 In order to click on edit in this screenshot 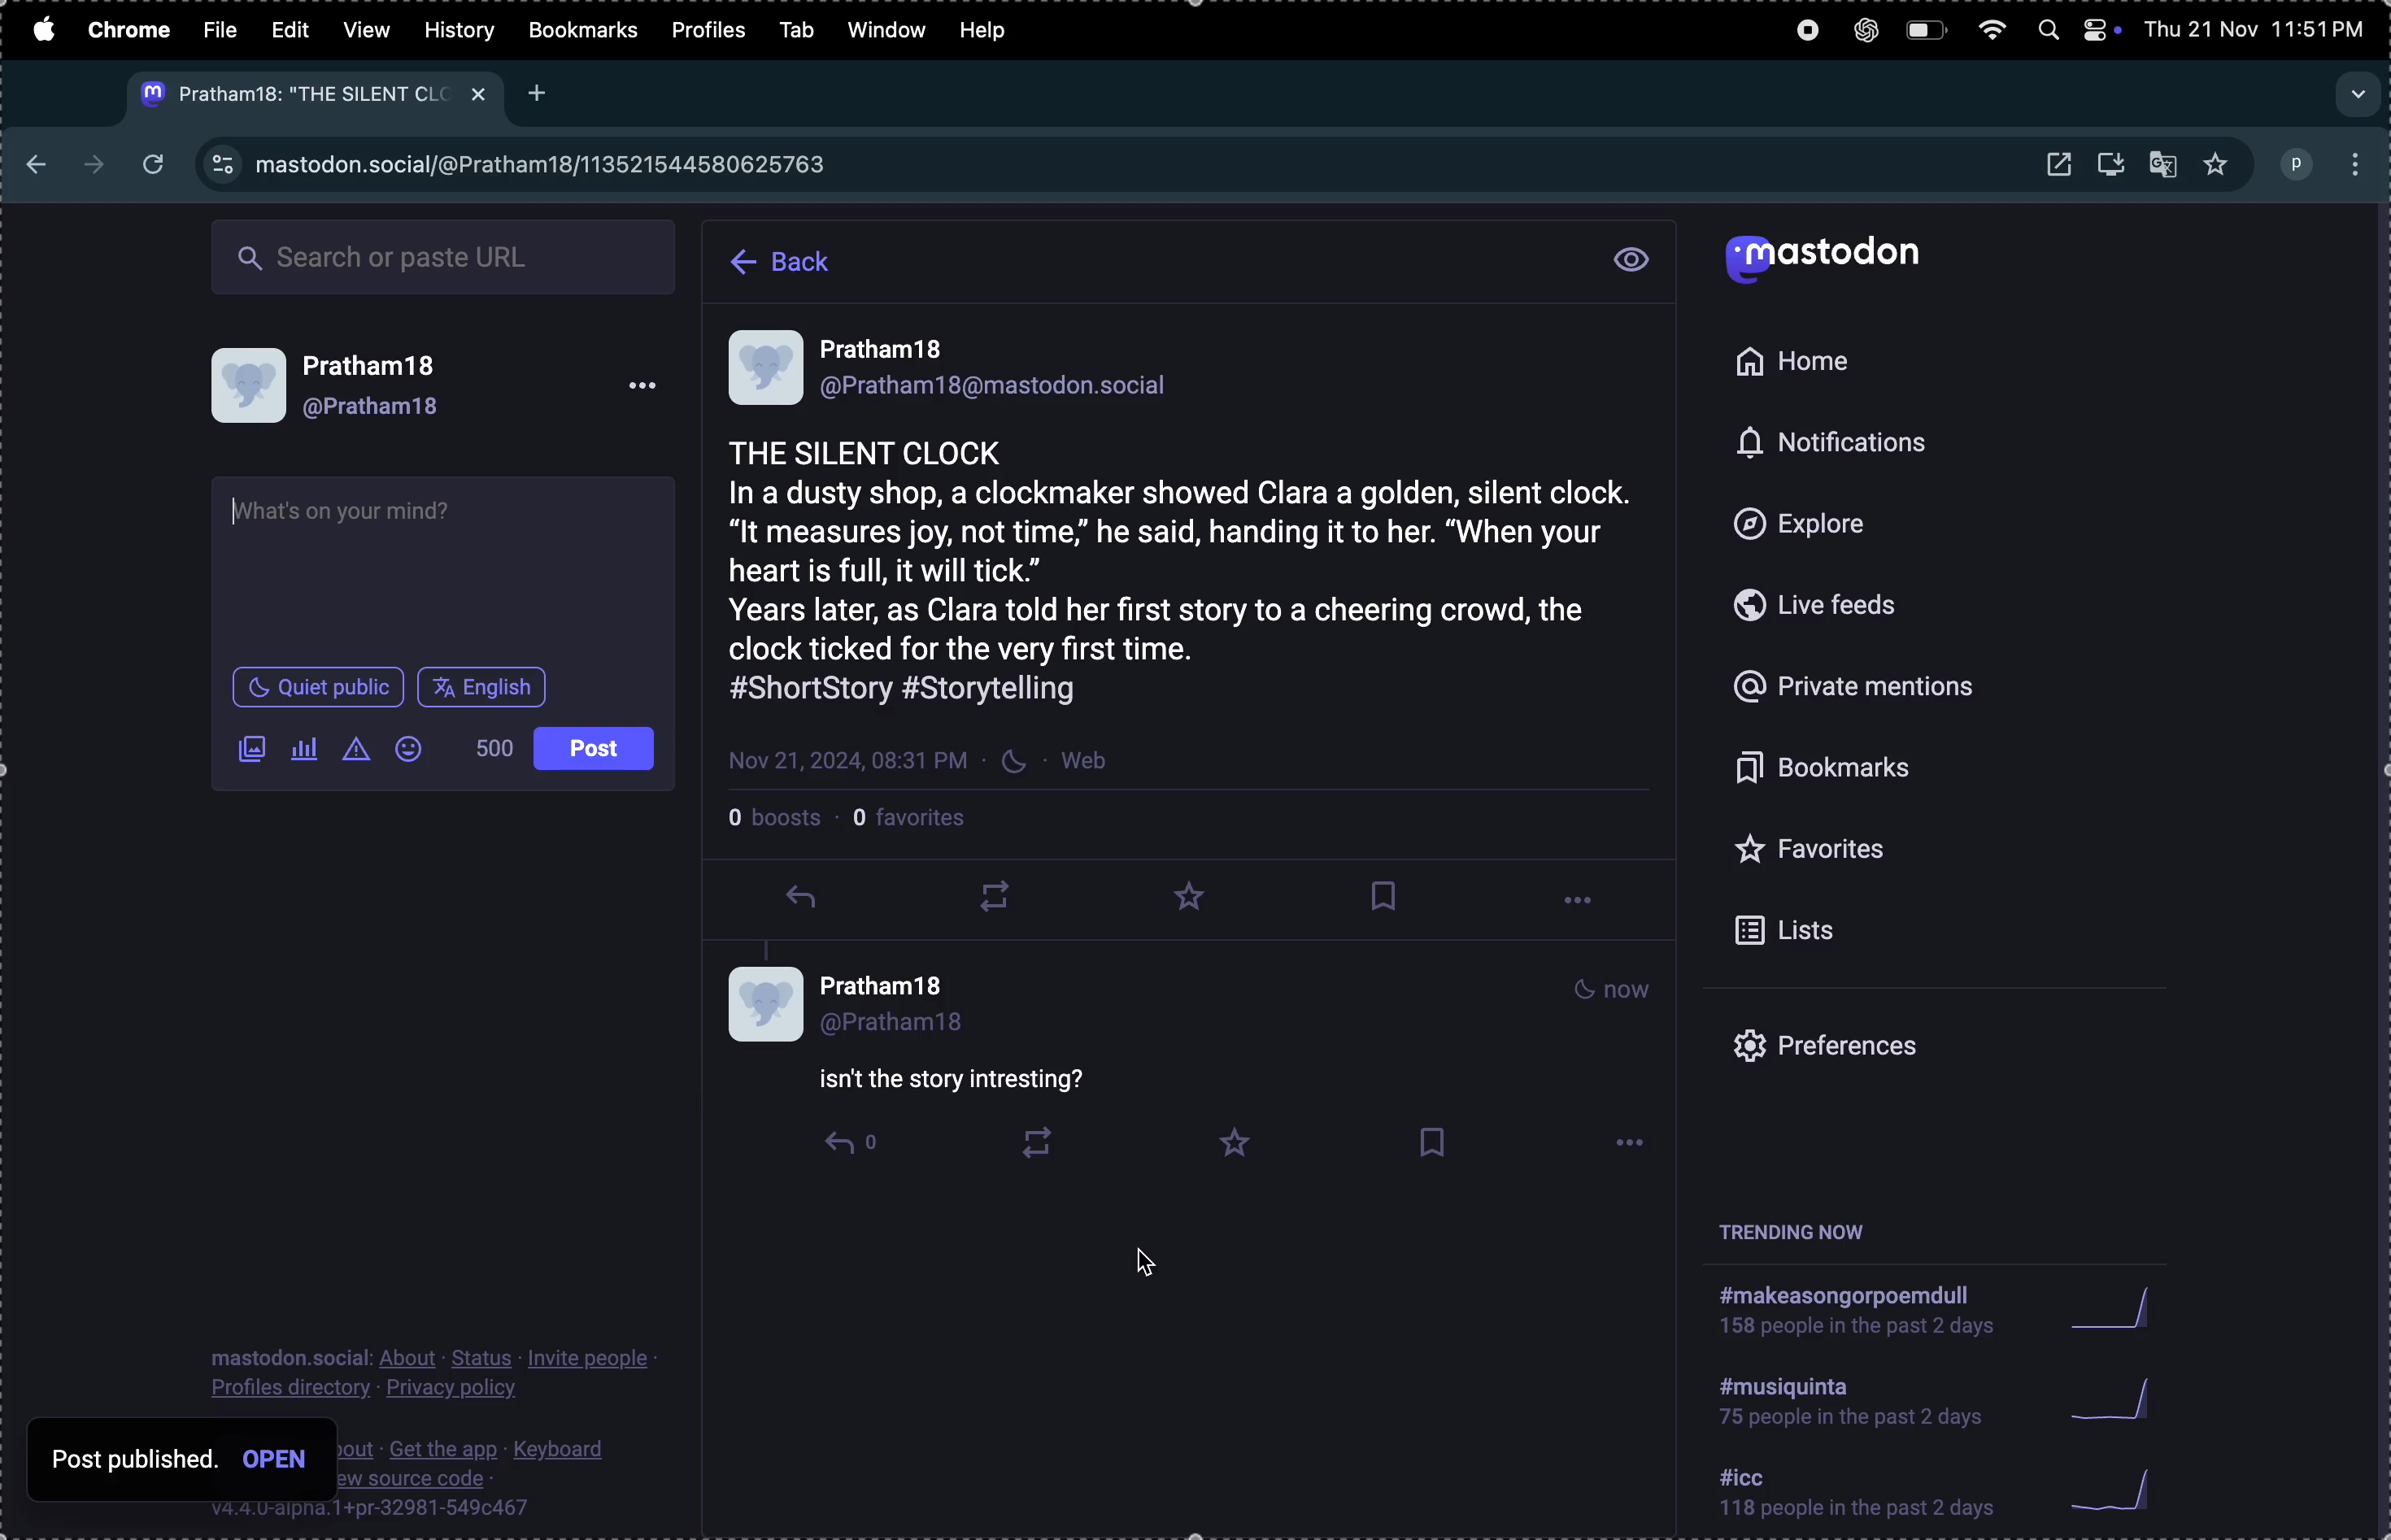, I will do `click(287, 29)`.